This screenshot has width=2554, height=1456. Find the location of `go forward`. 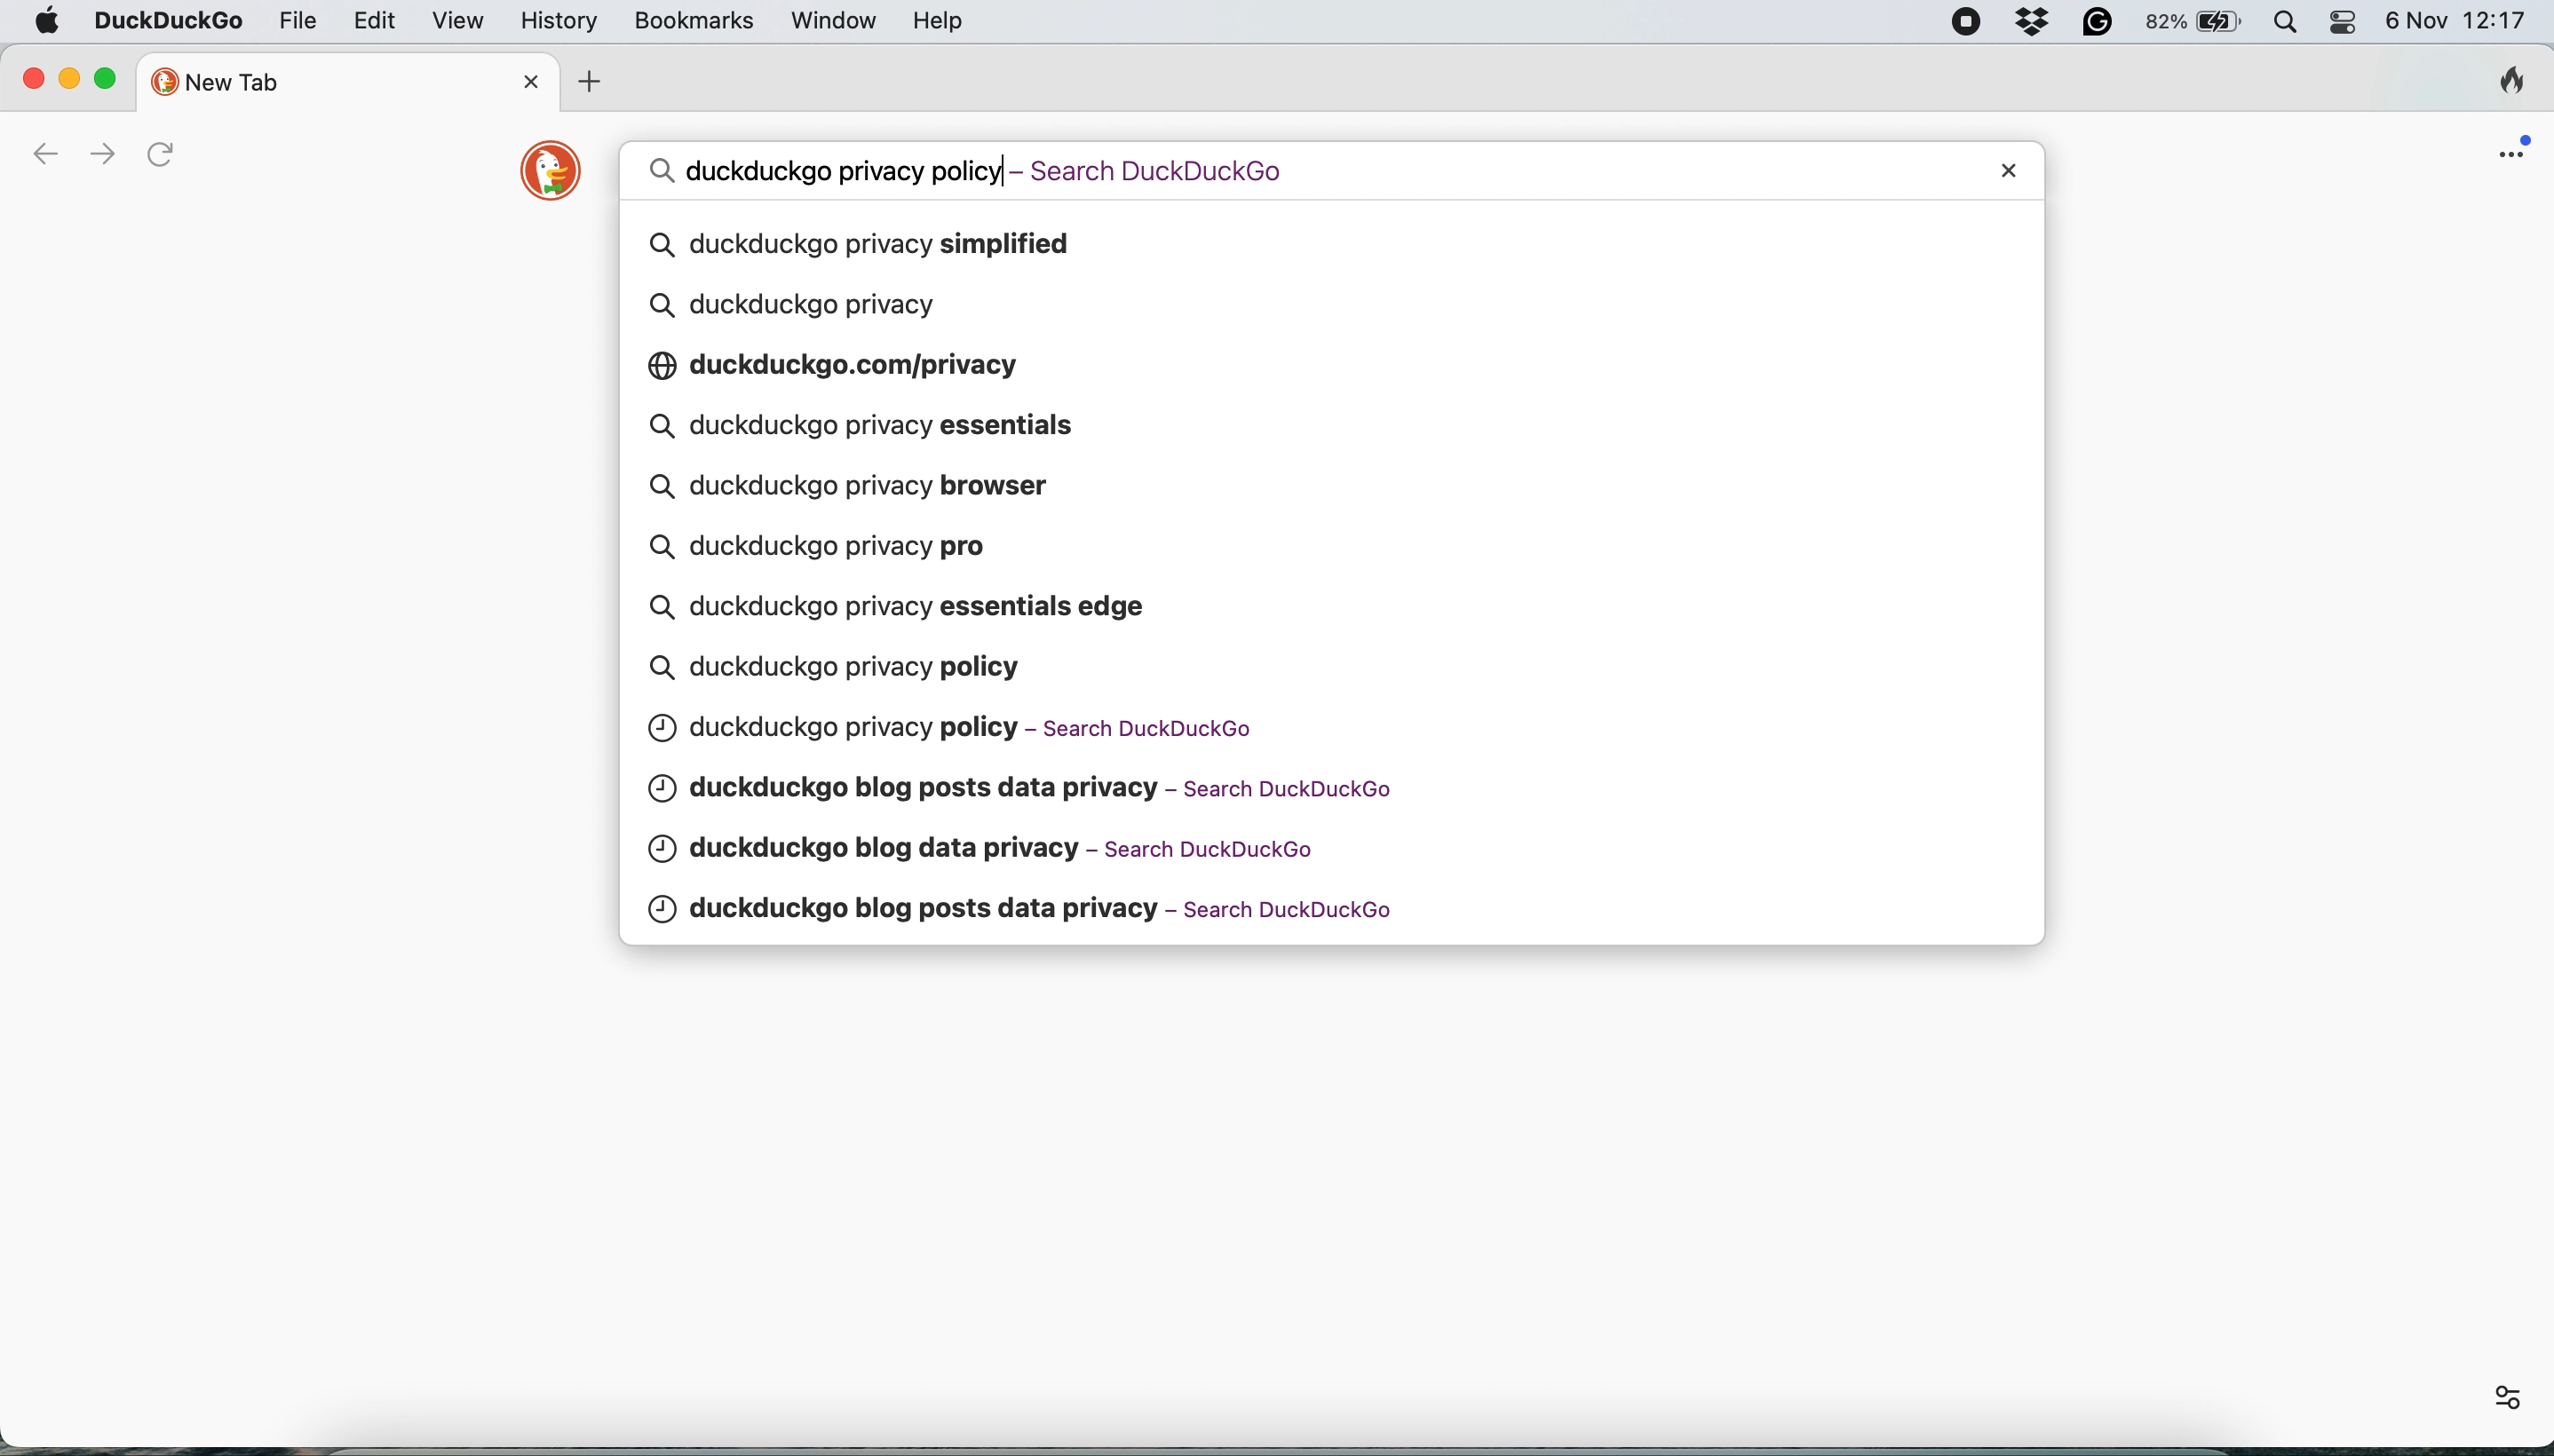

go forward is located at coordinates (95, 153).